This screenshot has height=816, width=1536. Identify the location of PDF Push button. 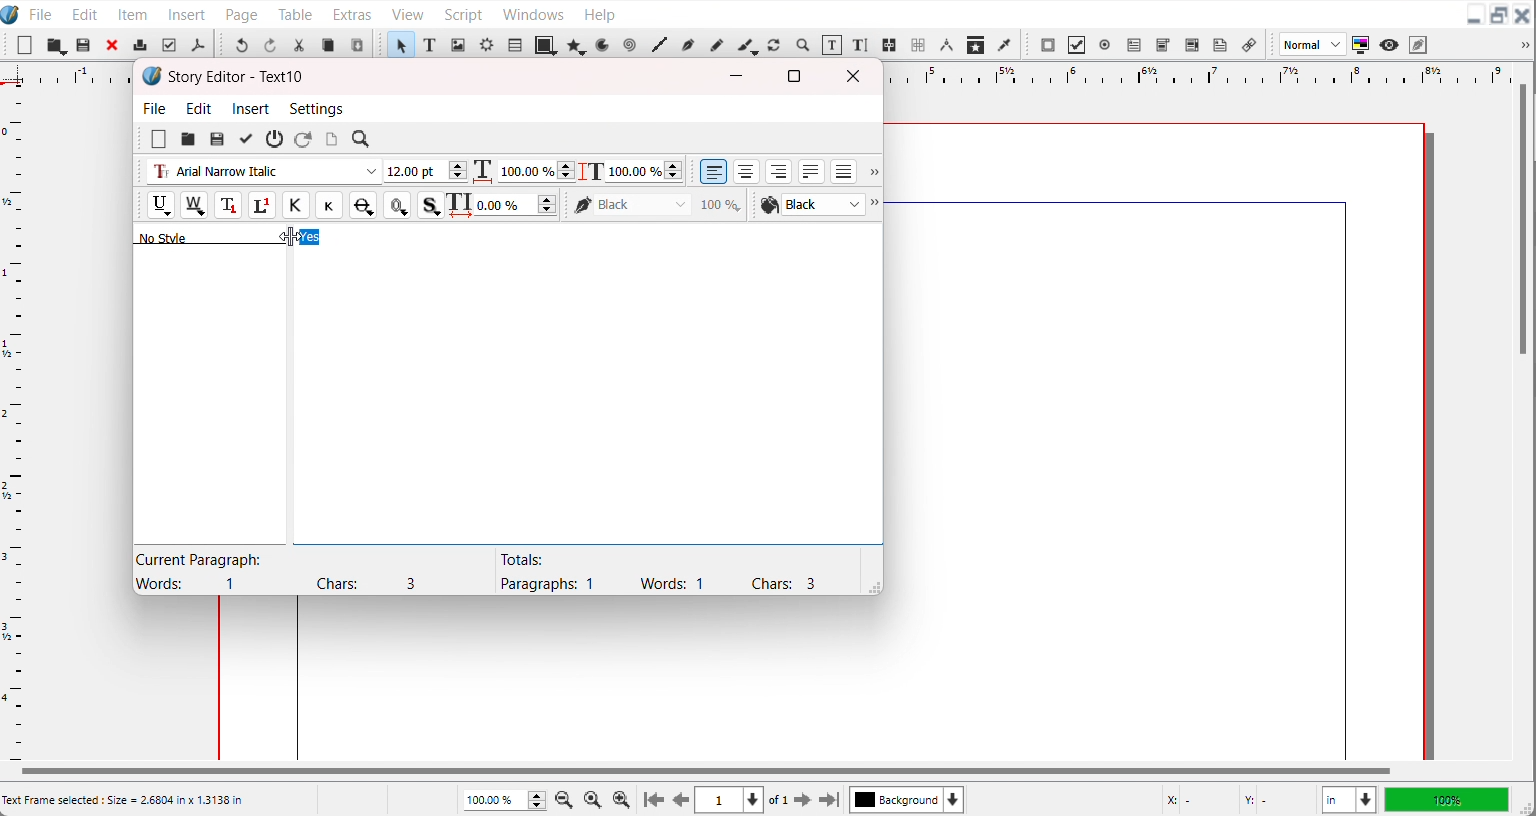
(1048, 44).